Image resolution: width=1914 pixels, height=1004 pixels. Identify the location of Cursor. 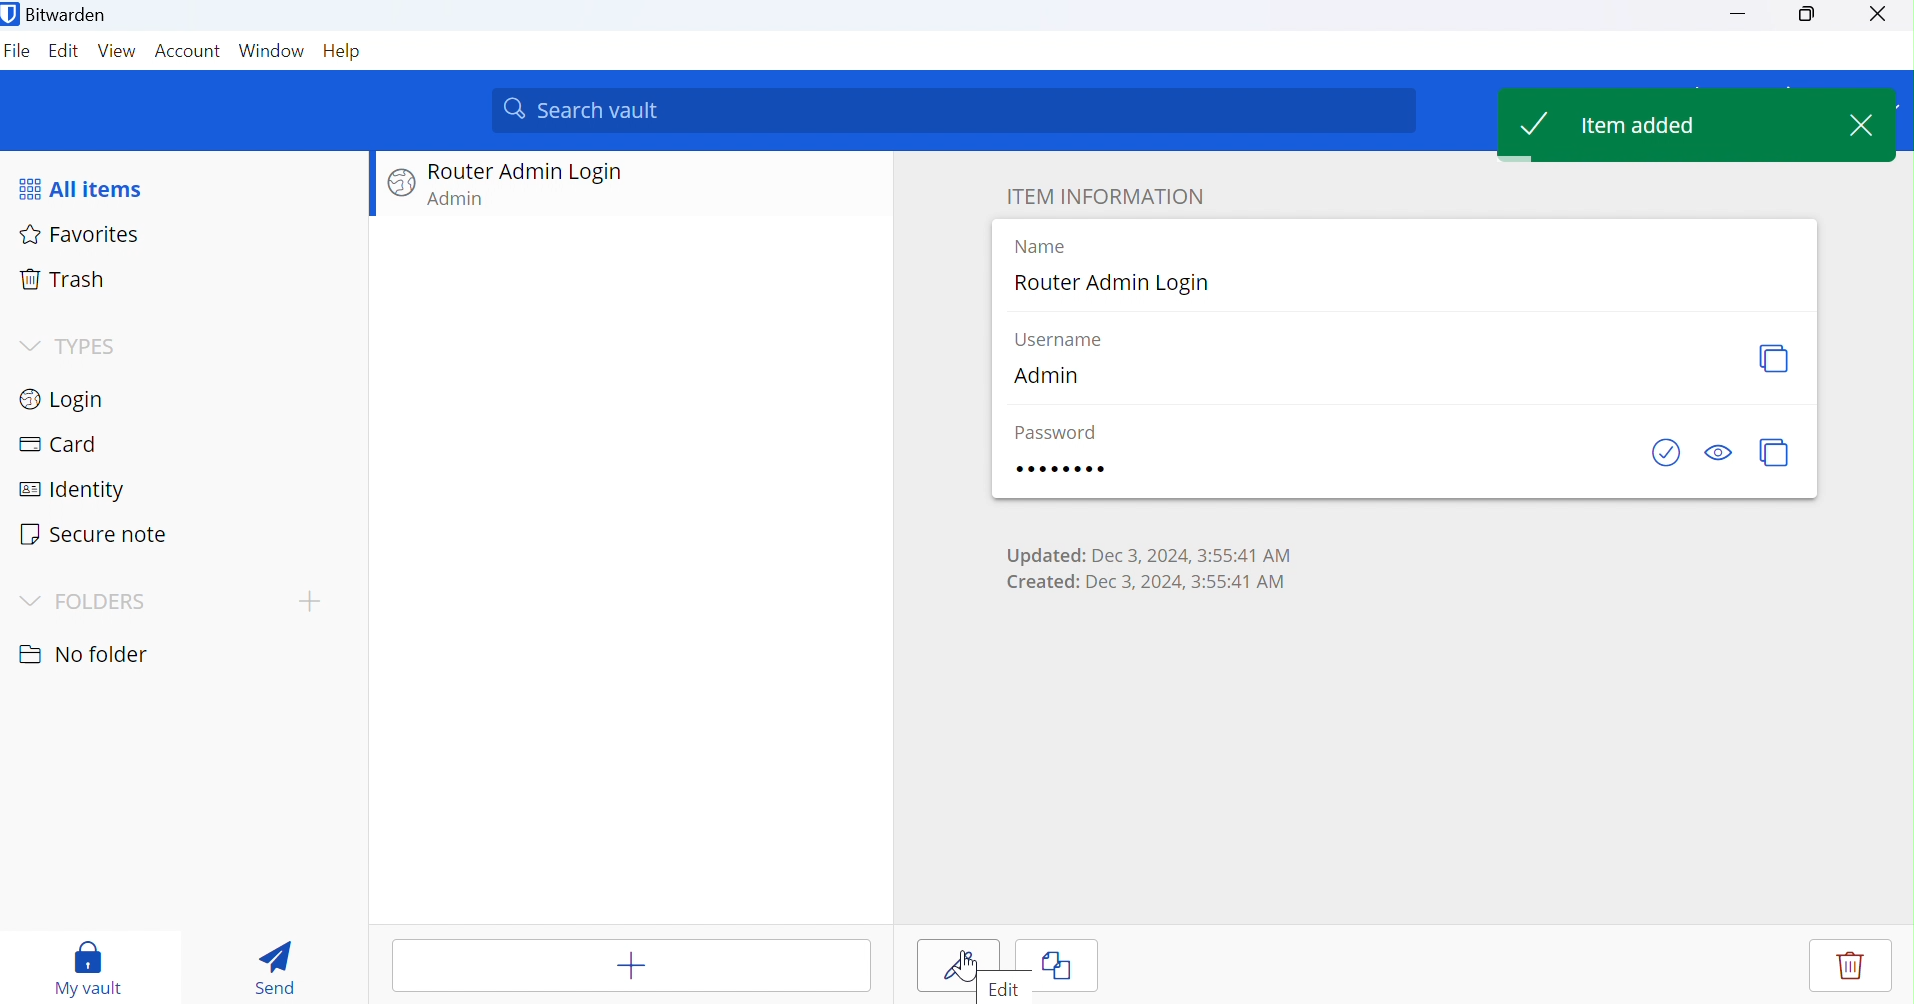
(965, 965).